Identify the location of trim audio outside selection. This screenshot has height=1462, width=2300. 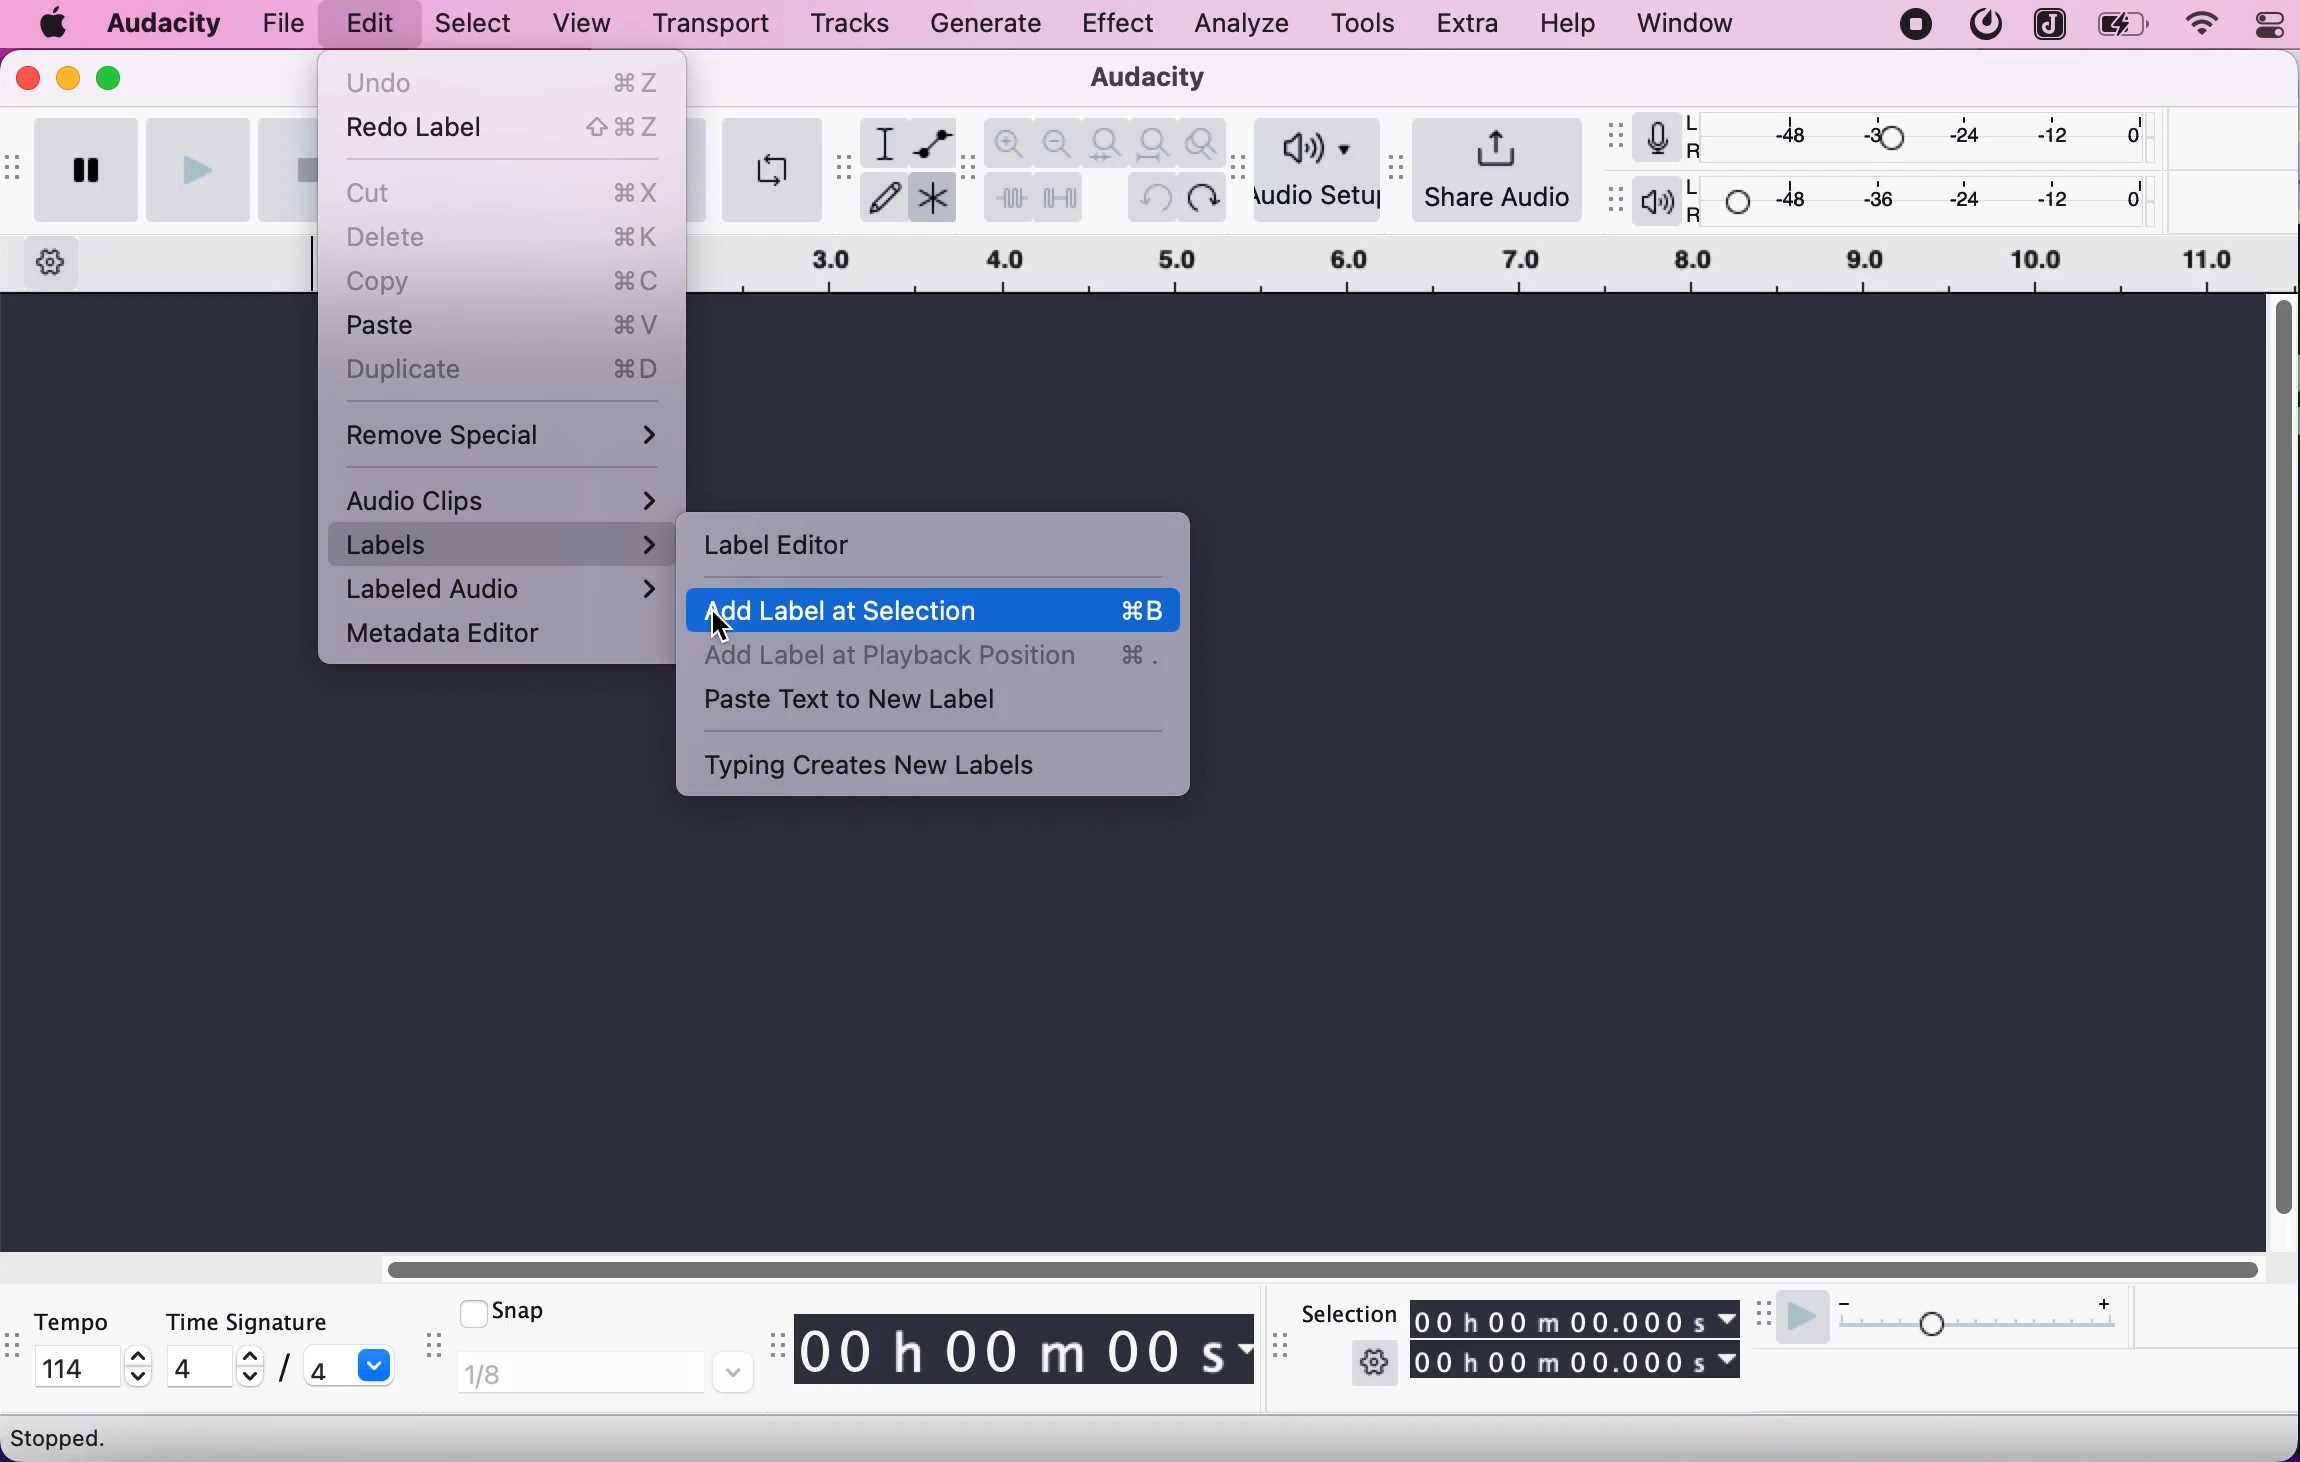
(1009, 197).